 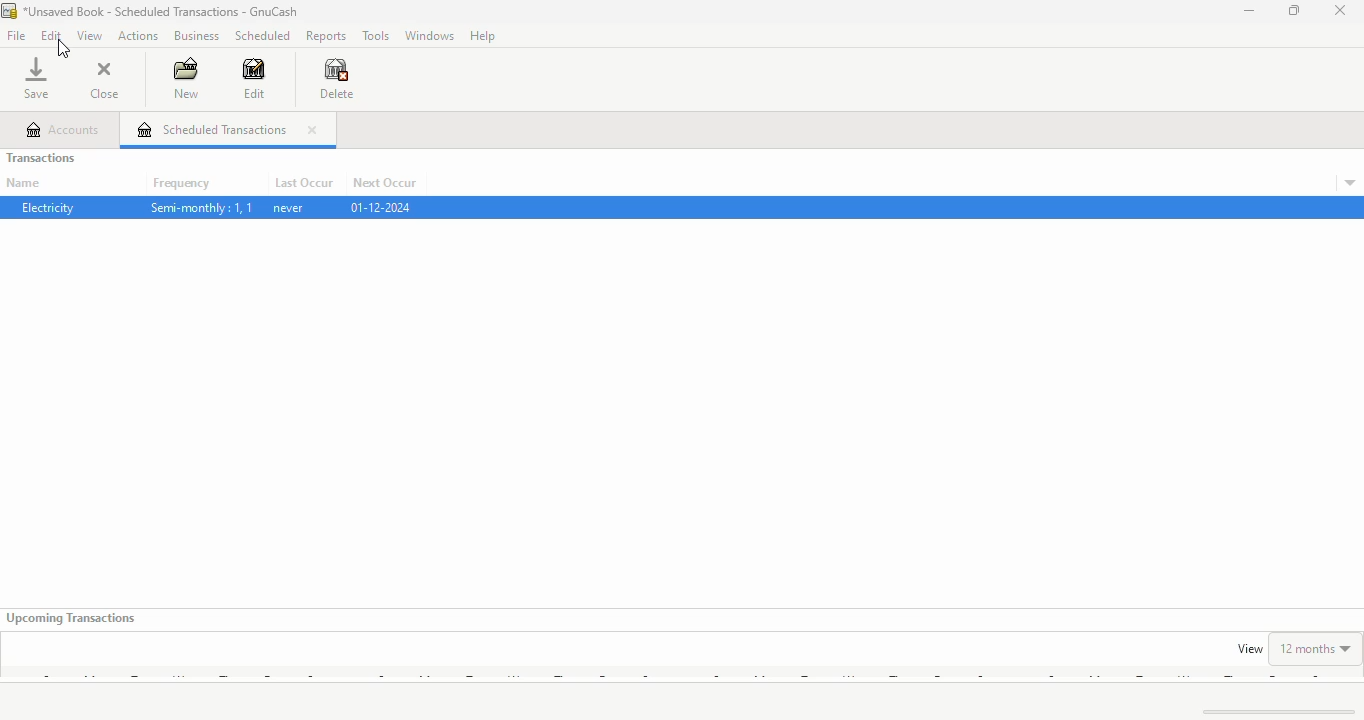 I want to click on accounts, so click(x=64, y=130).